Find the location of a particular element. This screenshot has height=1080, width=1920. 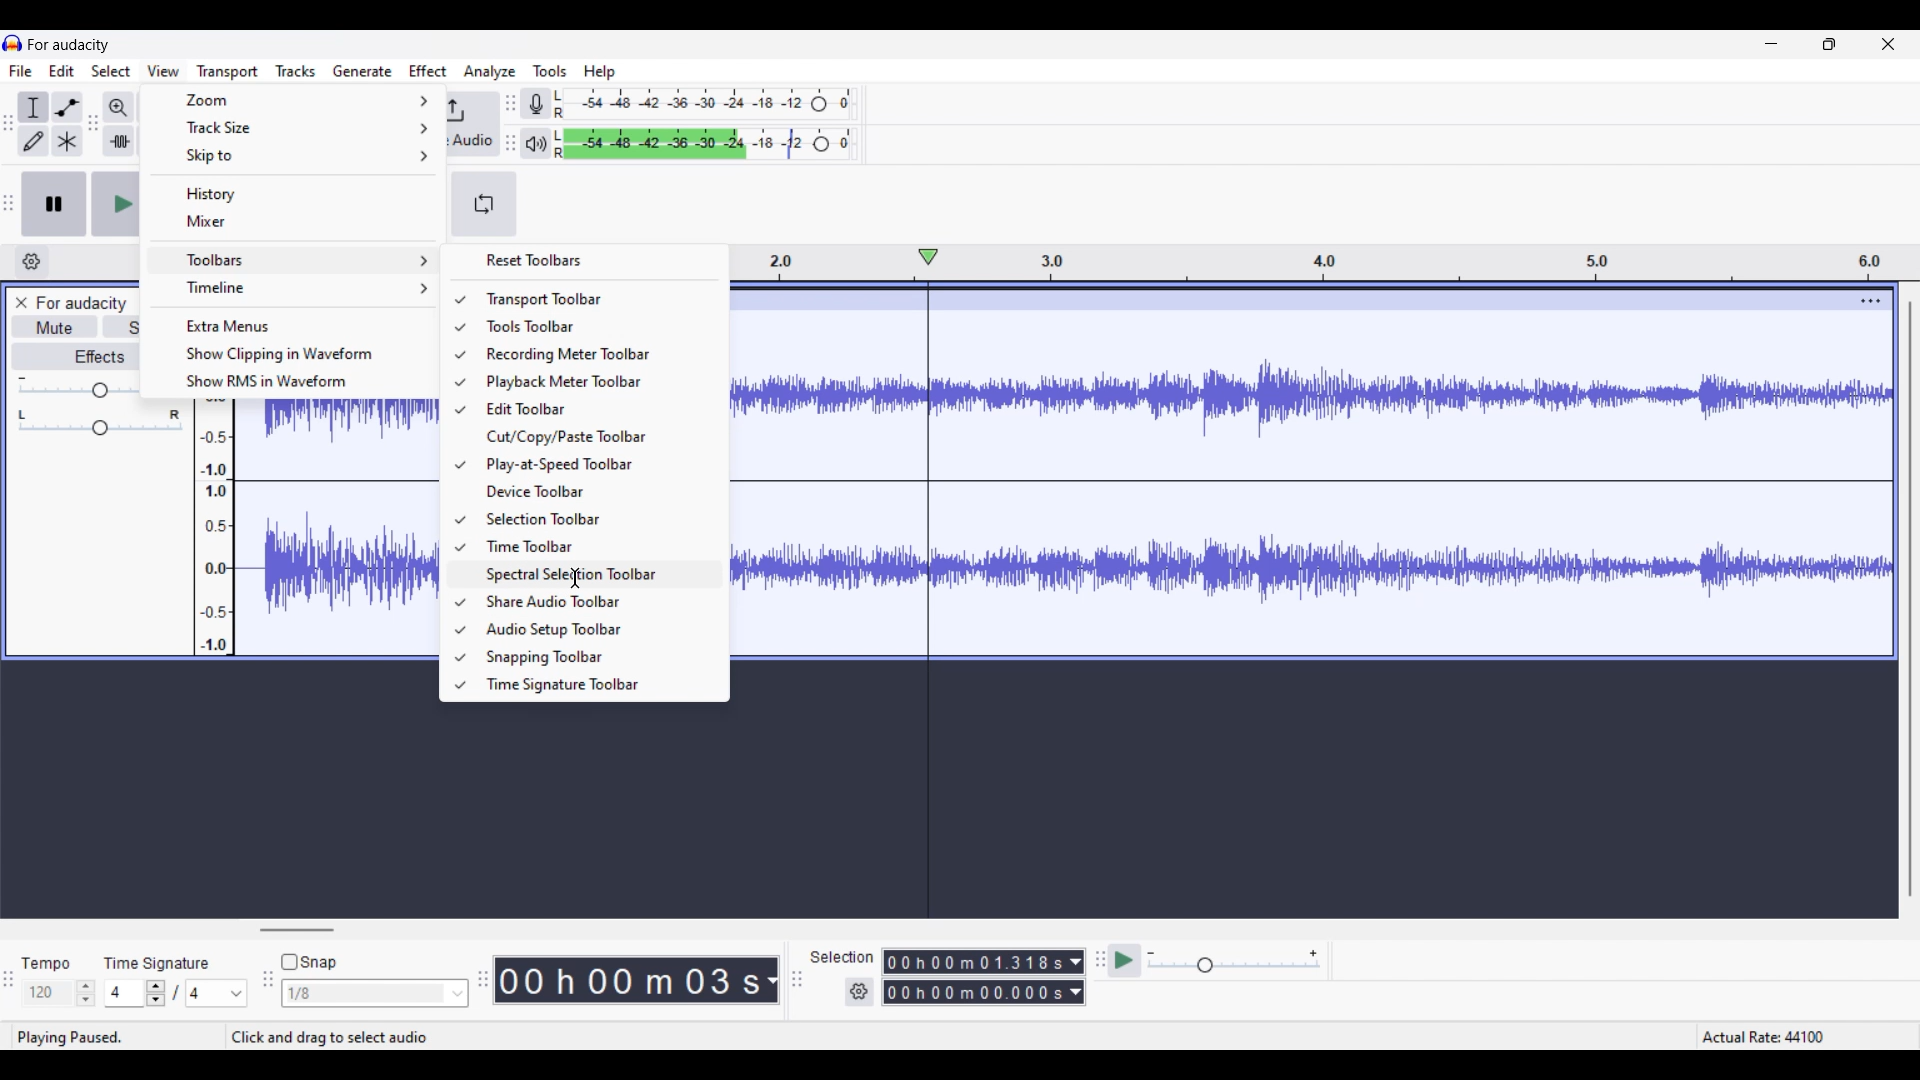

Effect menu is located at coordinates (428, 70).